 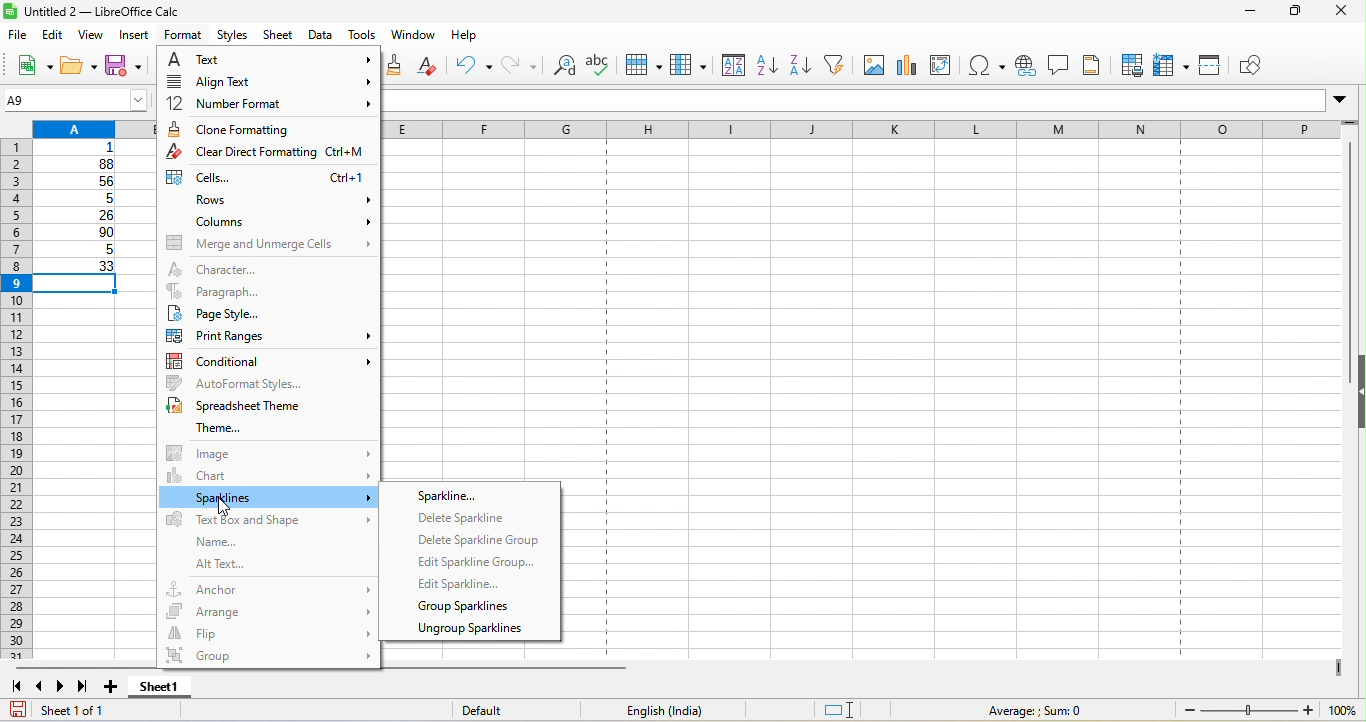 What do you see at coordinates (1255, 67) in the screenshot?
I see `show draw function` at bounding box center [1255, 67].